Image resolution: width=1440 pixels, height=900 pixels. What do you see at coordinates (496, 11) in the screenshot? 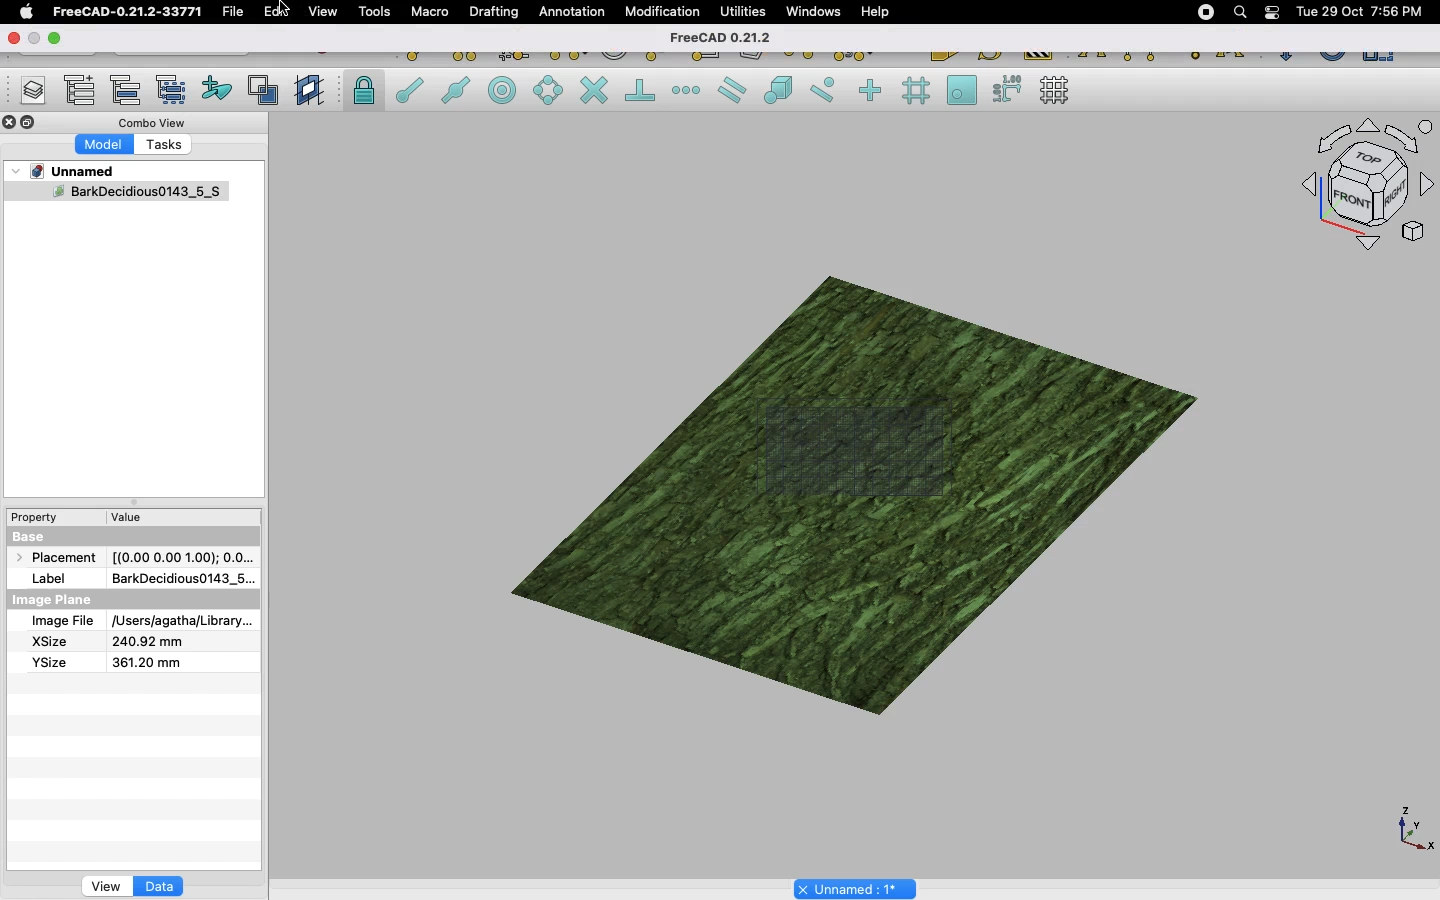
I see `Drafting` at bounding box center [496, 11].